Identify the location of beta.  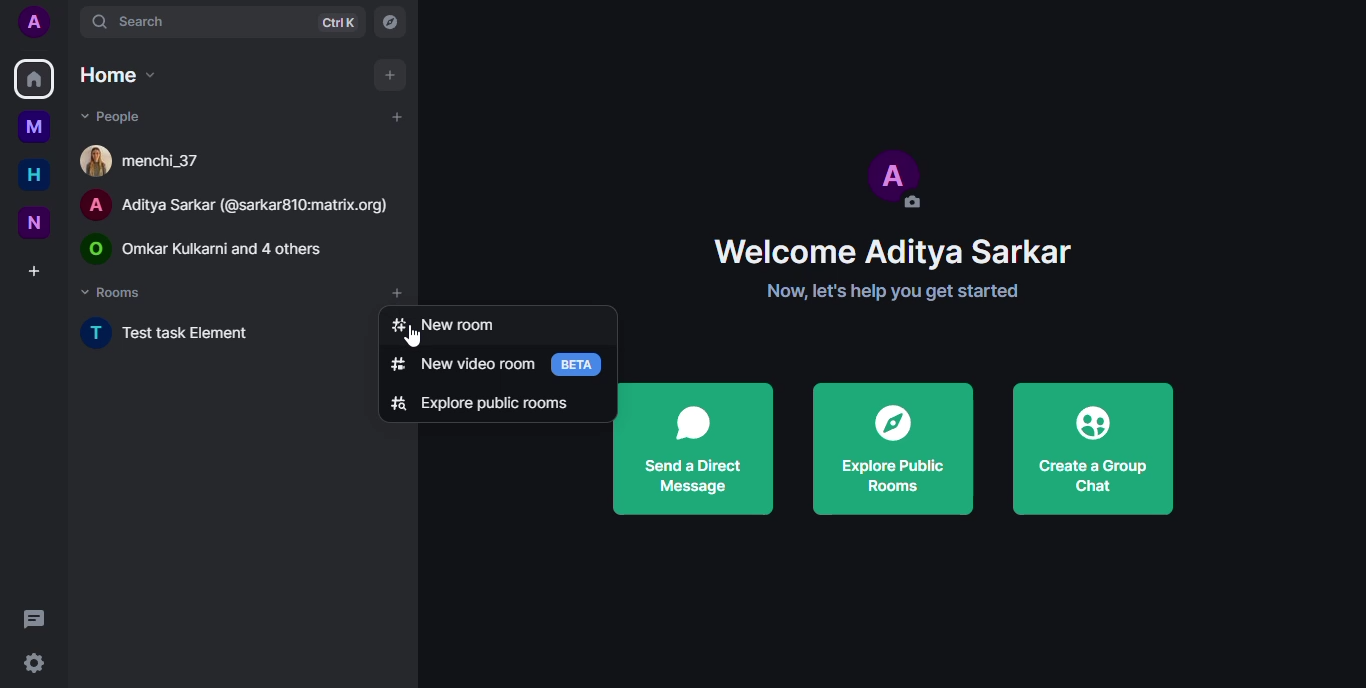
(580, 363).